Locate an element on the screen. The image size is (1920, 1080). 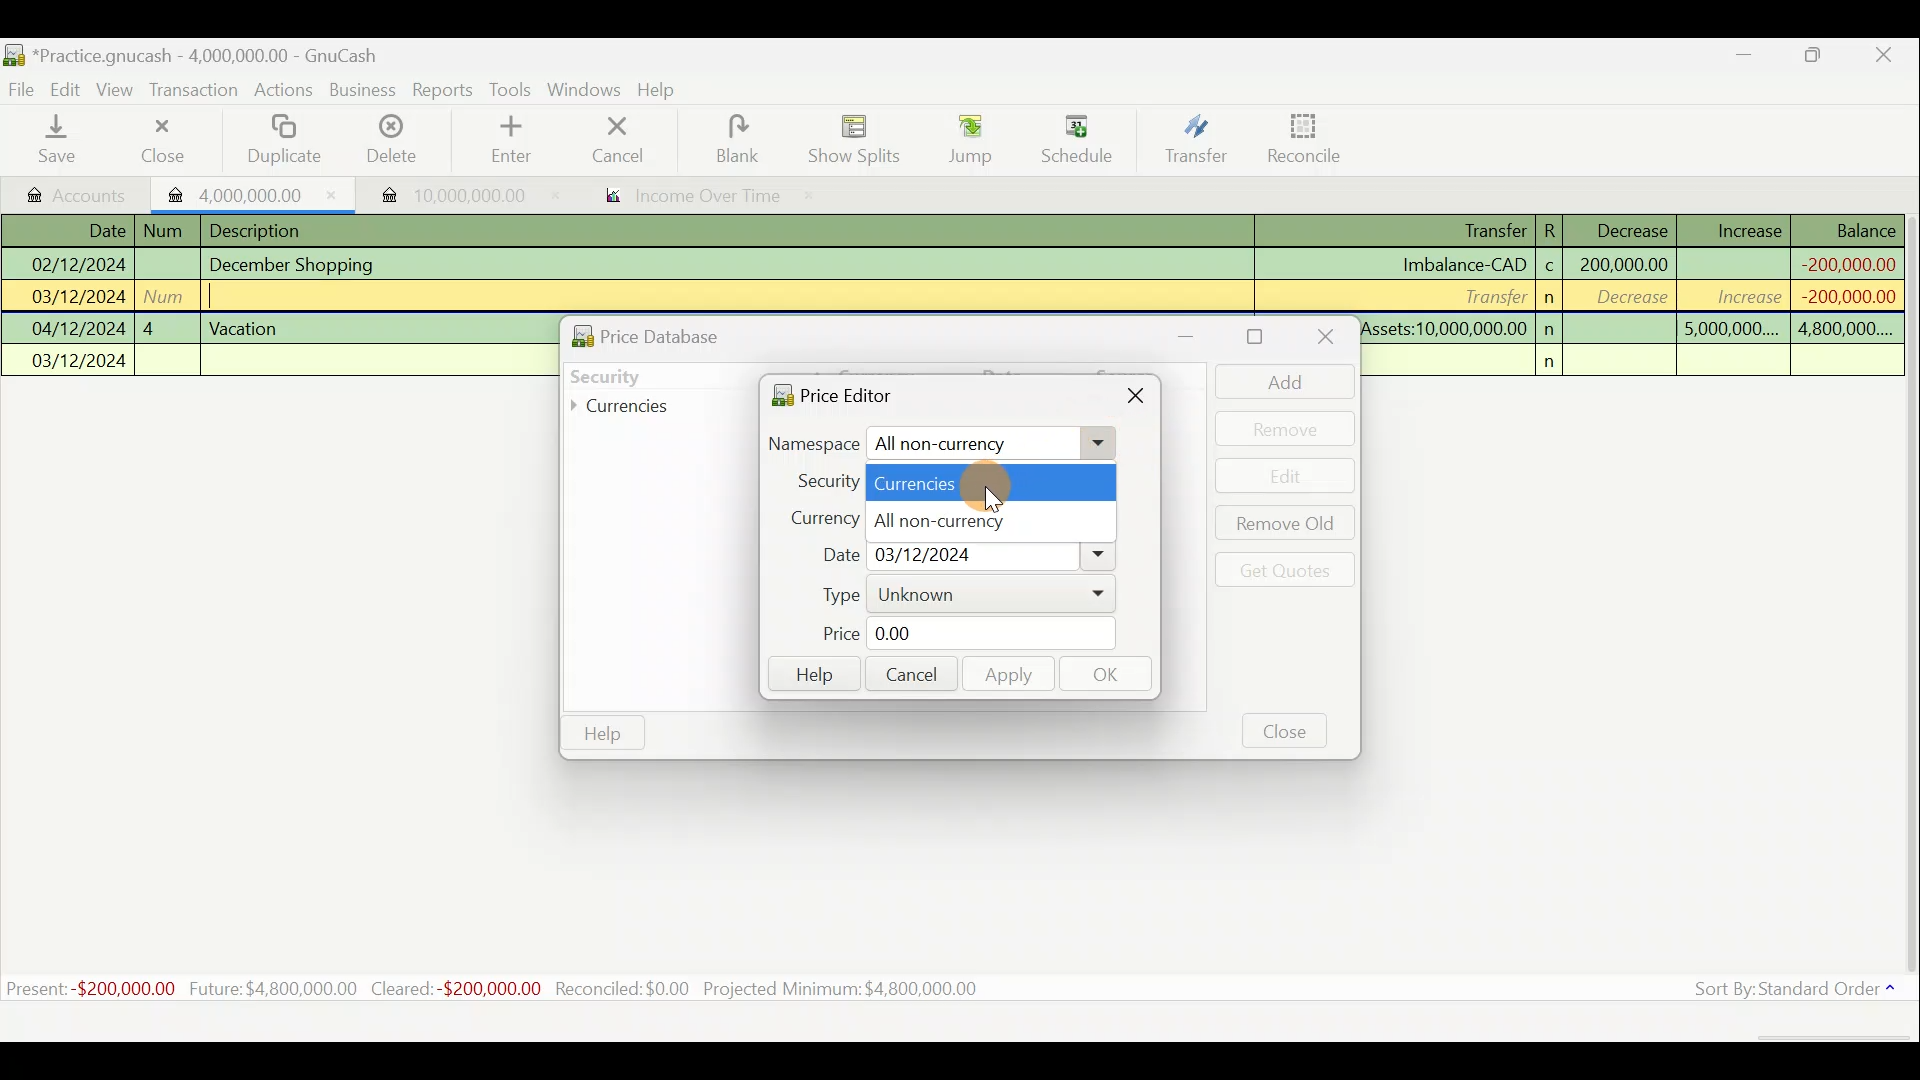
enter is located at coordinates (518, 141).